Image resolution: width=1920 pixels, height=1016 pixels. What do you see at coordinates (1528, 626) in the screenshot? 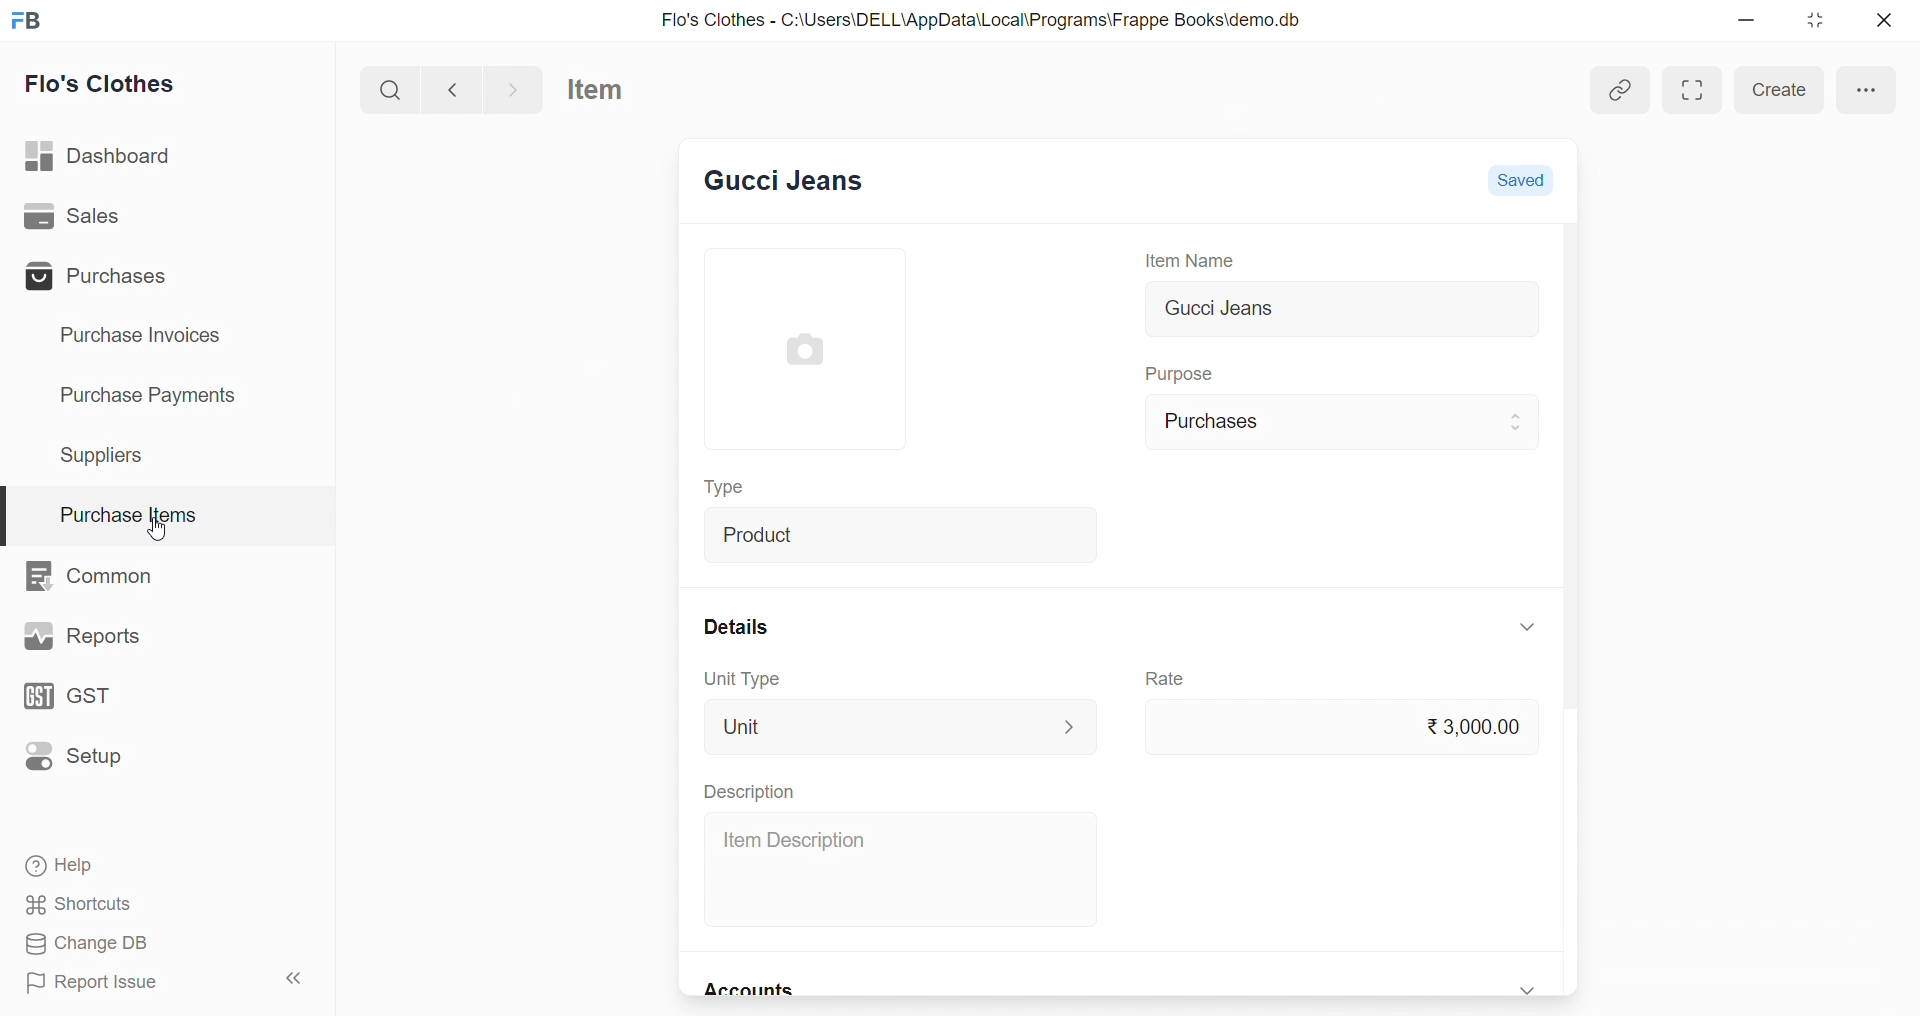
I see `expand/collapse` at bounding box center [1528, 626].